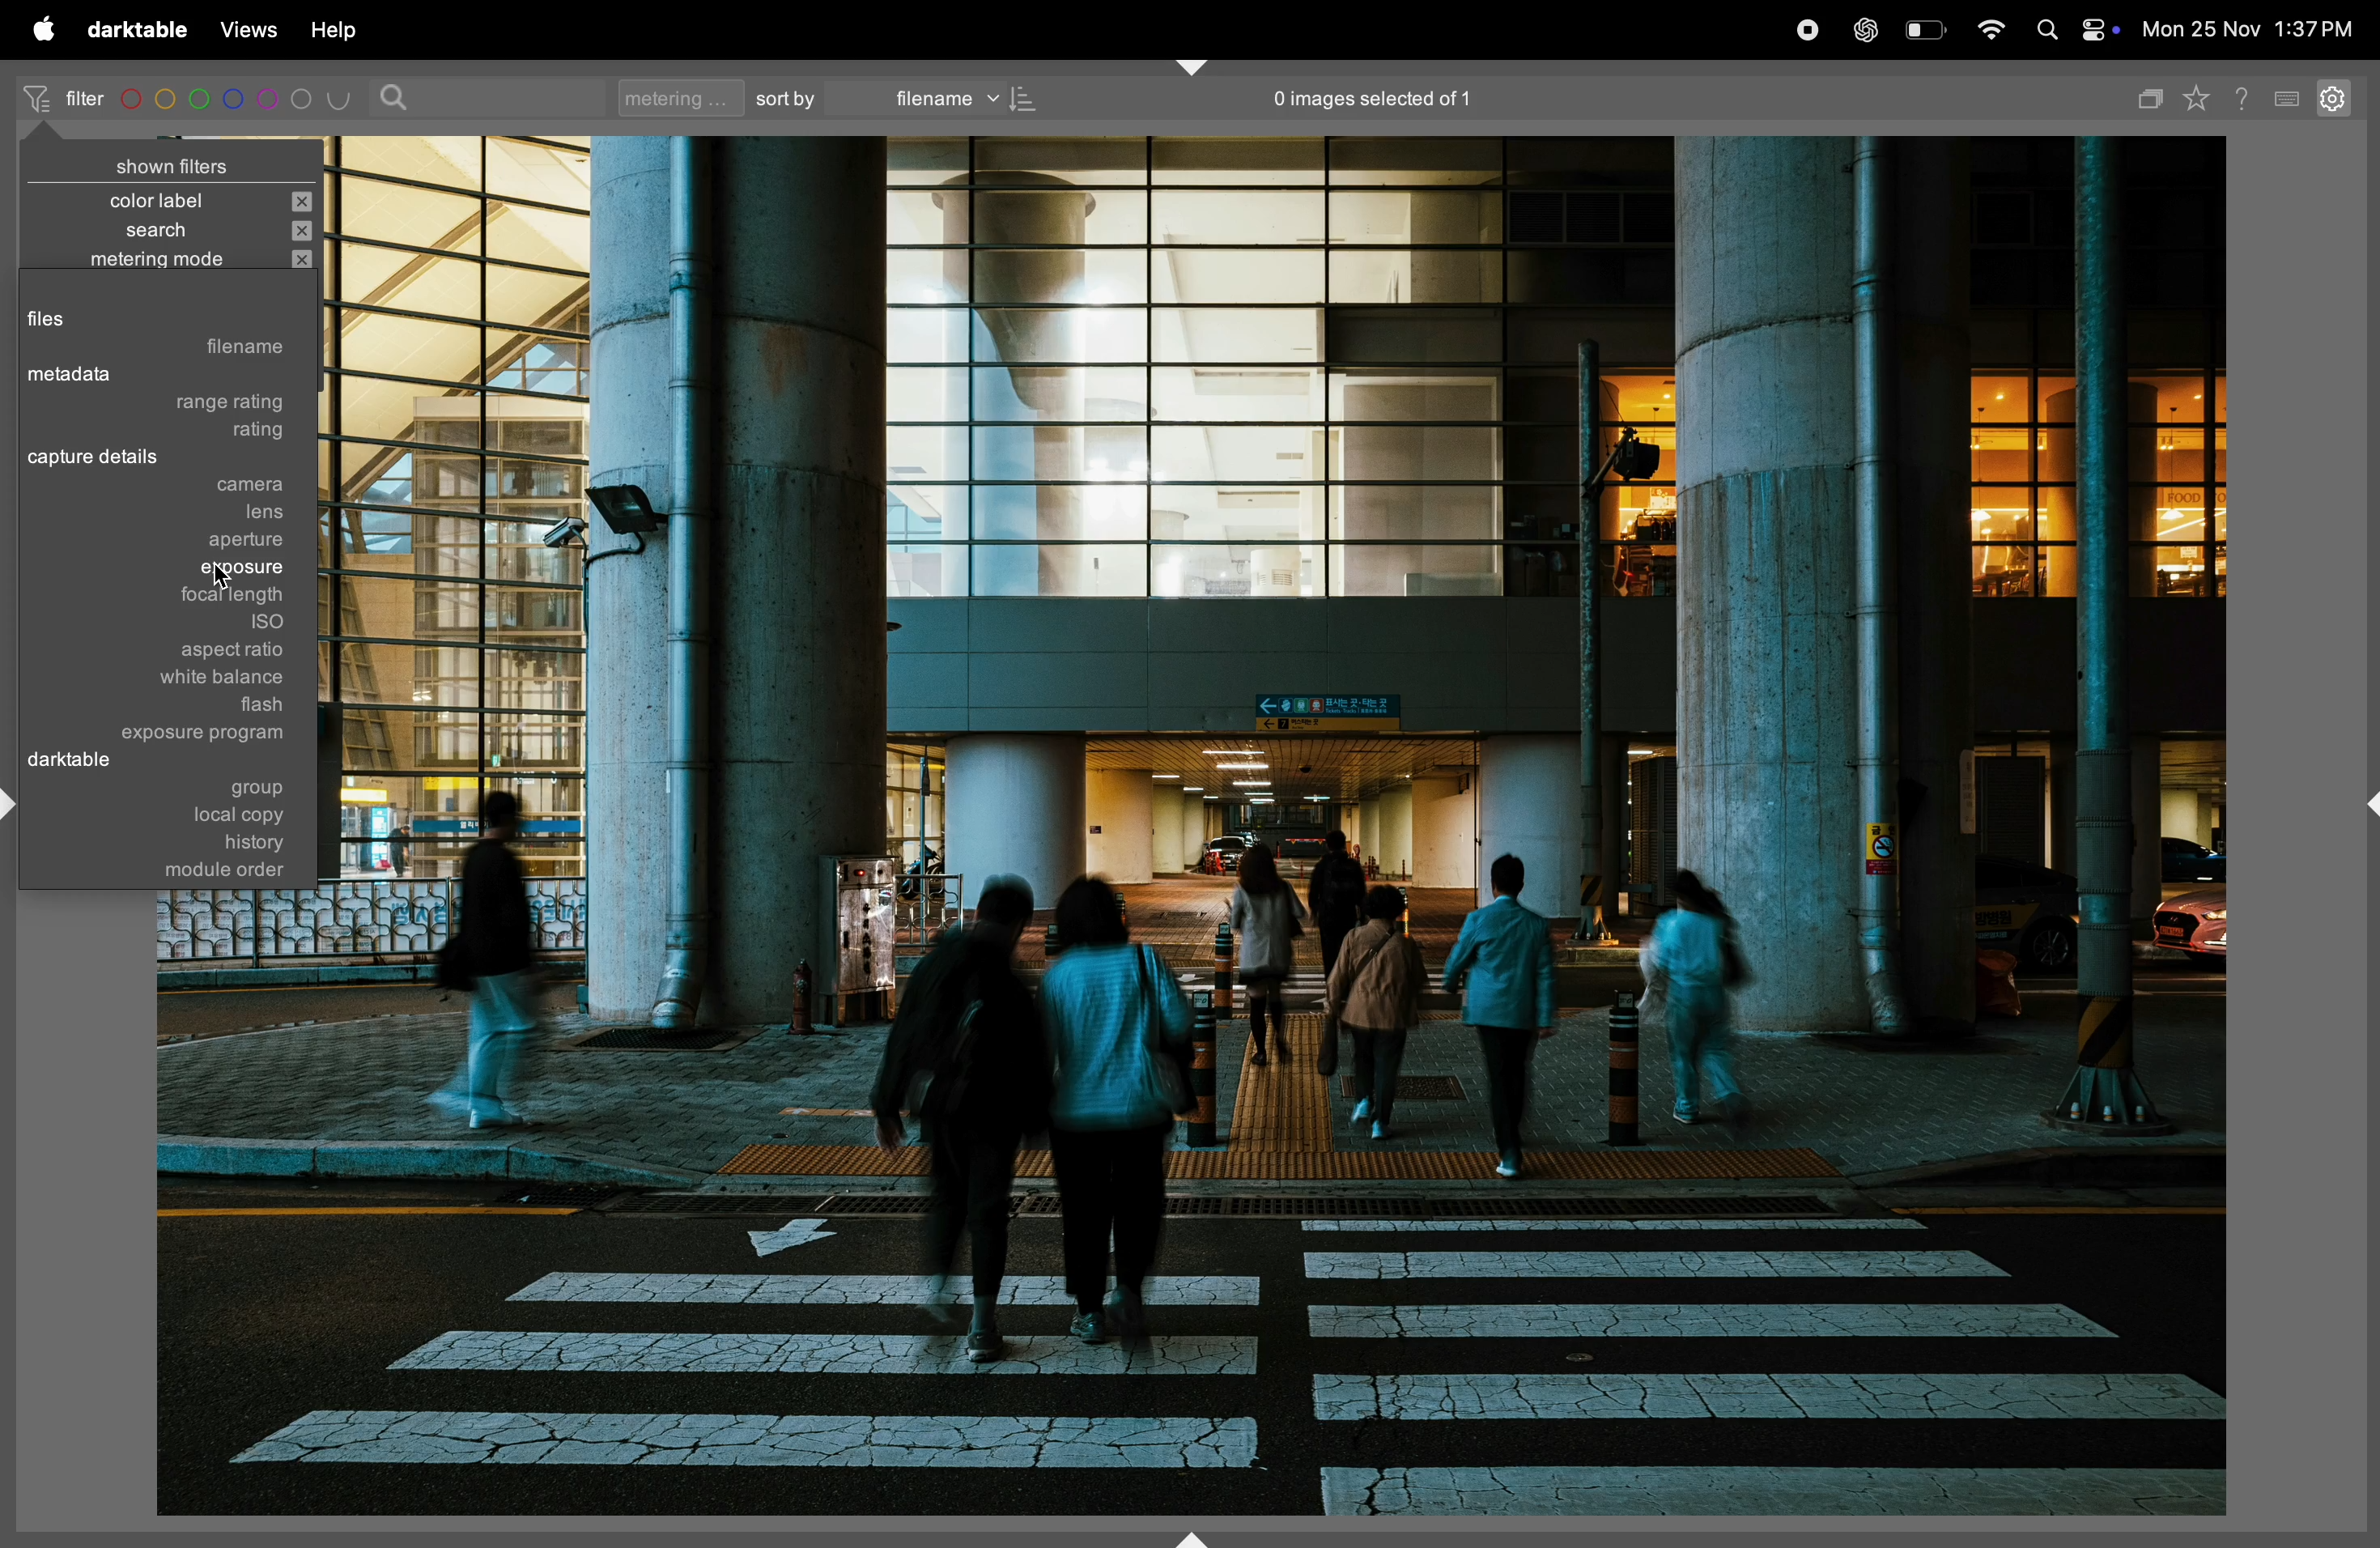  I want to click on copy, so click(2151, 96).